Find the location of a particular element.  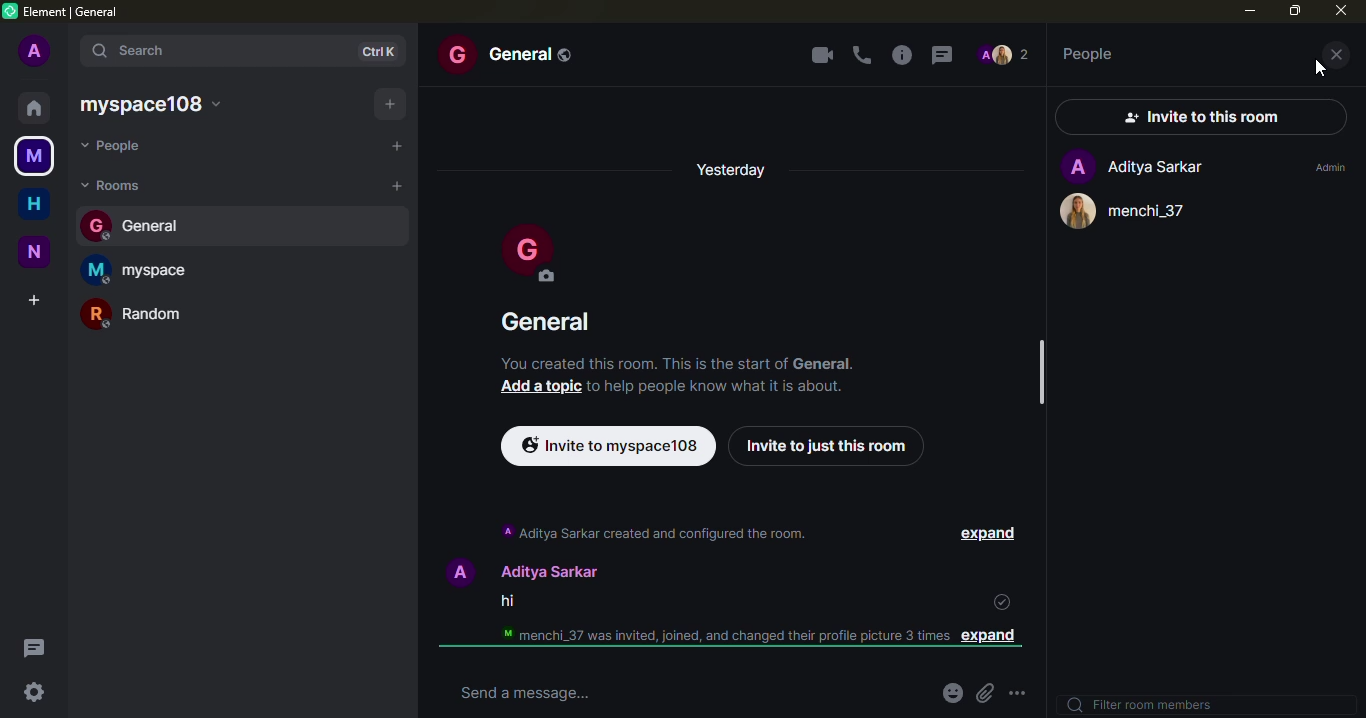

you created this room. This is the start of general. is located at coordinates (678, 363).